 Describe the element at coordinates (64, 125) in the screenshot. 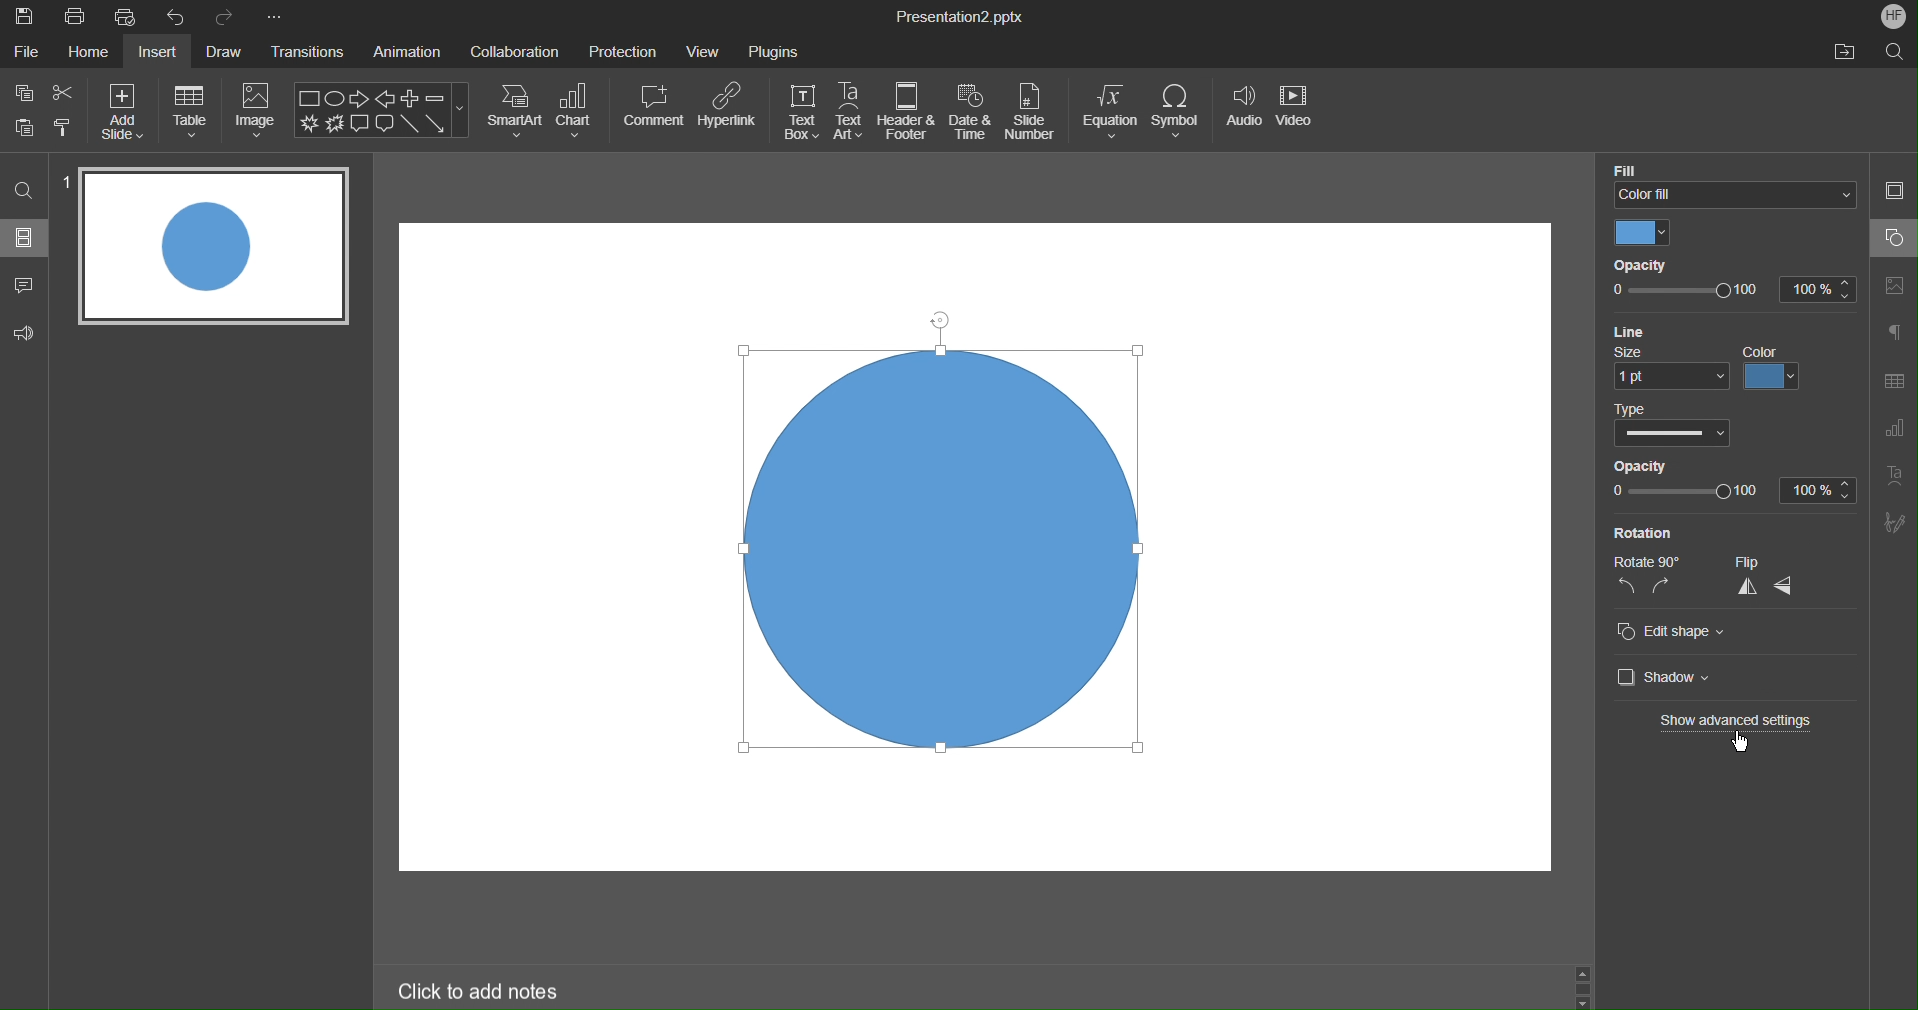

I see `Copy Style` at that location.